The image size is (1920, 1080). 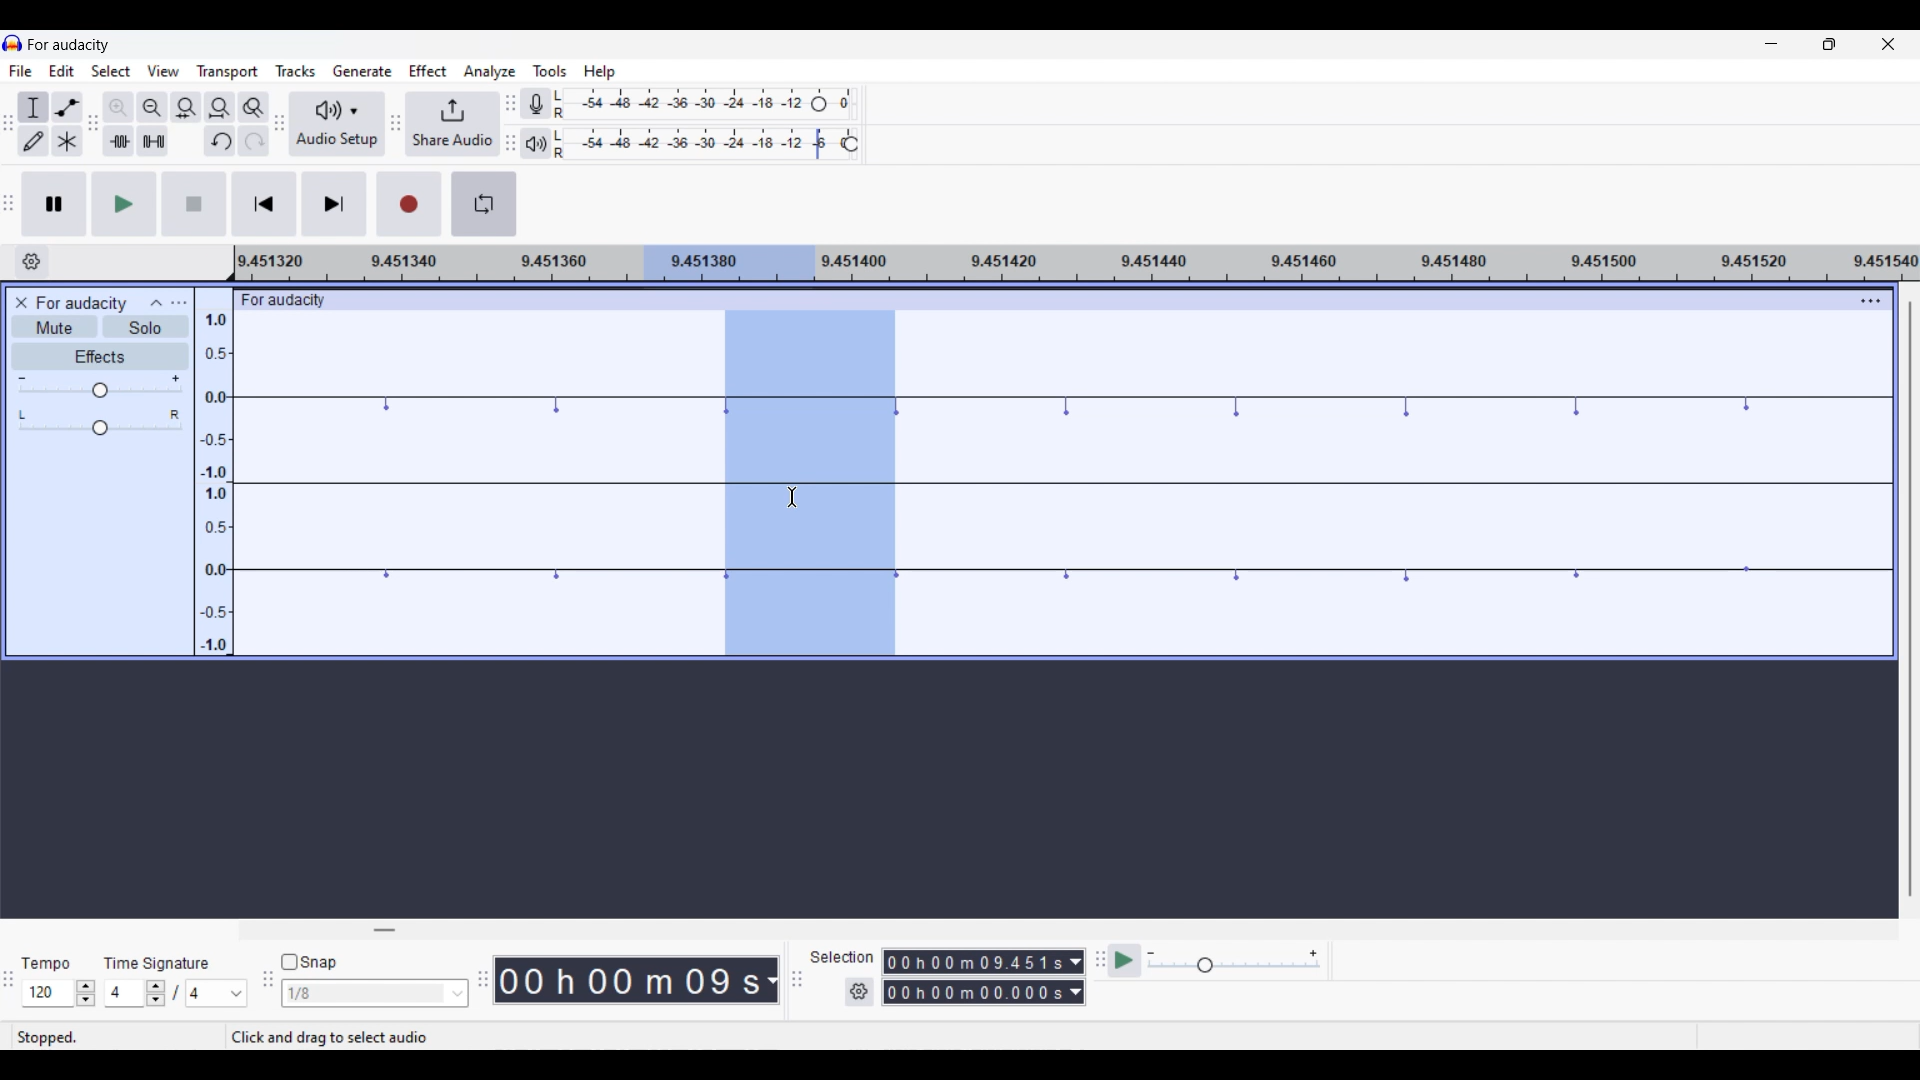 What do you see at coordinates (214, 472) in the screenshot?
I see `Scale to measure track intensity` at bounding box center [214, 472].